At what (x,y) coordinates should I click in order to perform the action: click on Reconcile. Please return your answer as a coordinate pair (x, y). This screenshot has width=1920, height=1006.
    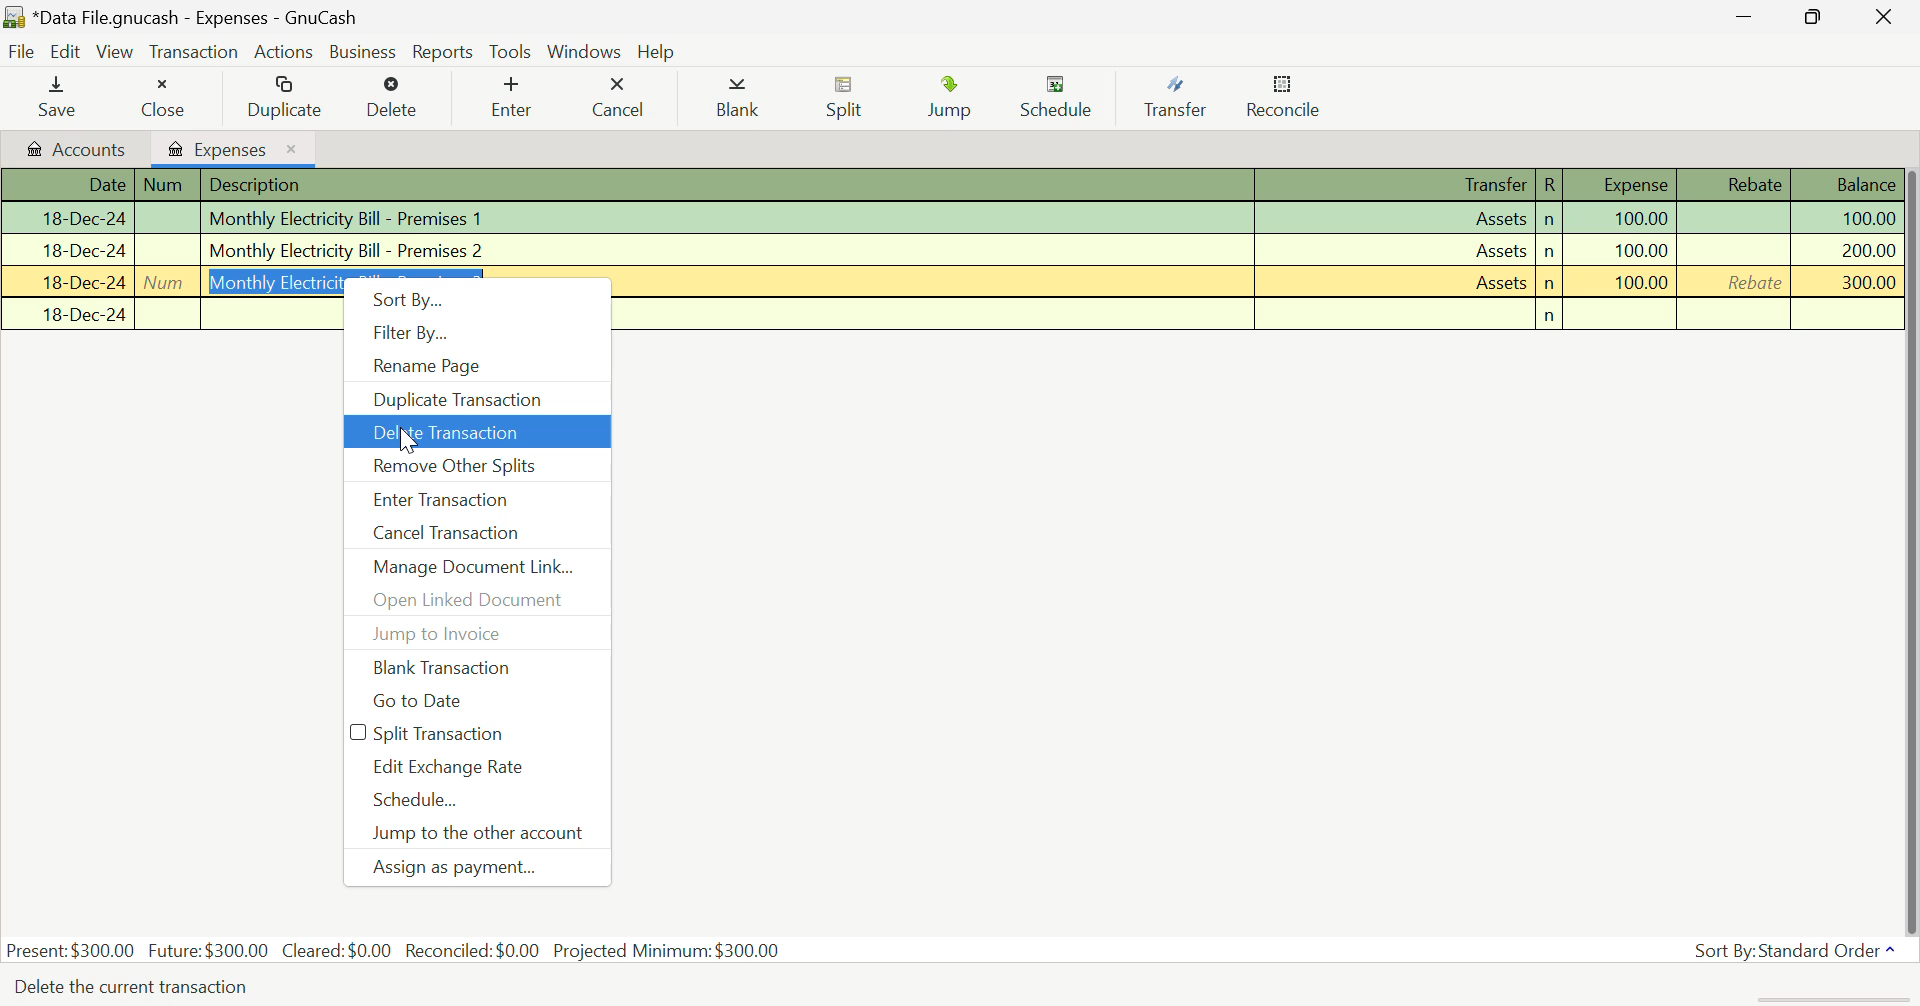
    Looking at the image, I should click on (1283, 101).